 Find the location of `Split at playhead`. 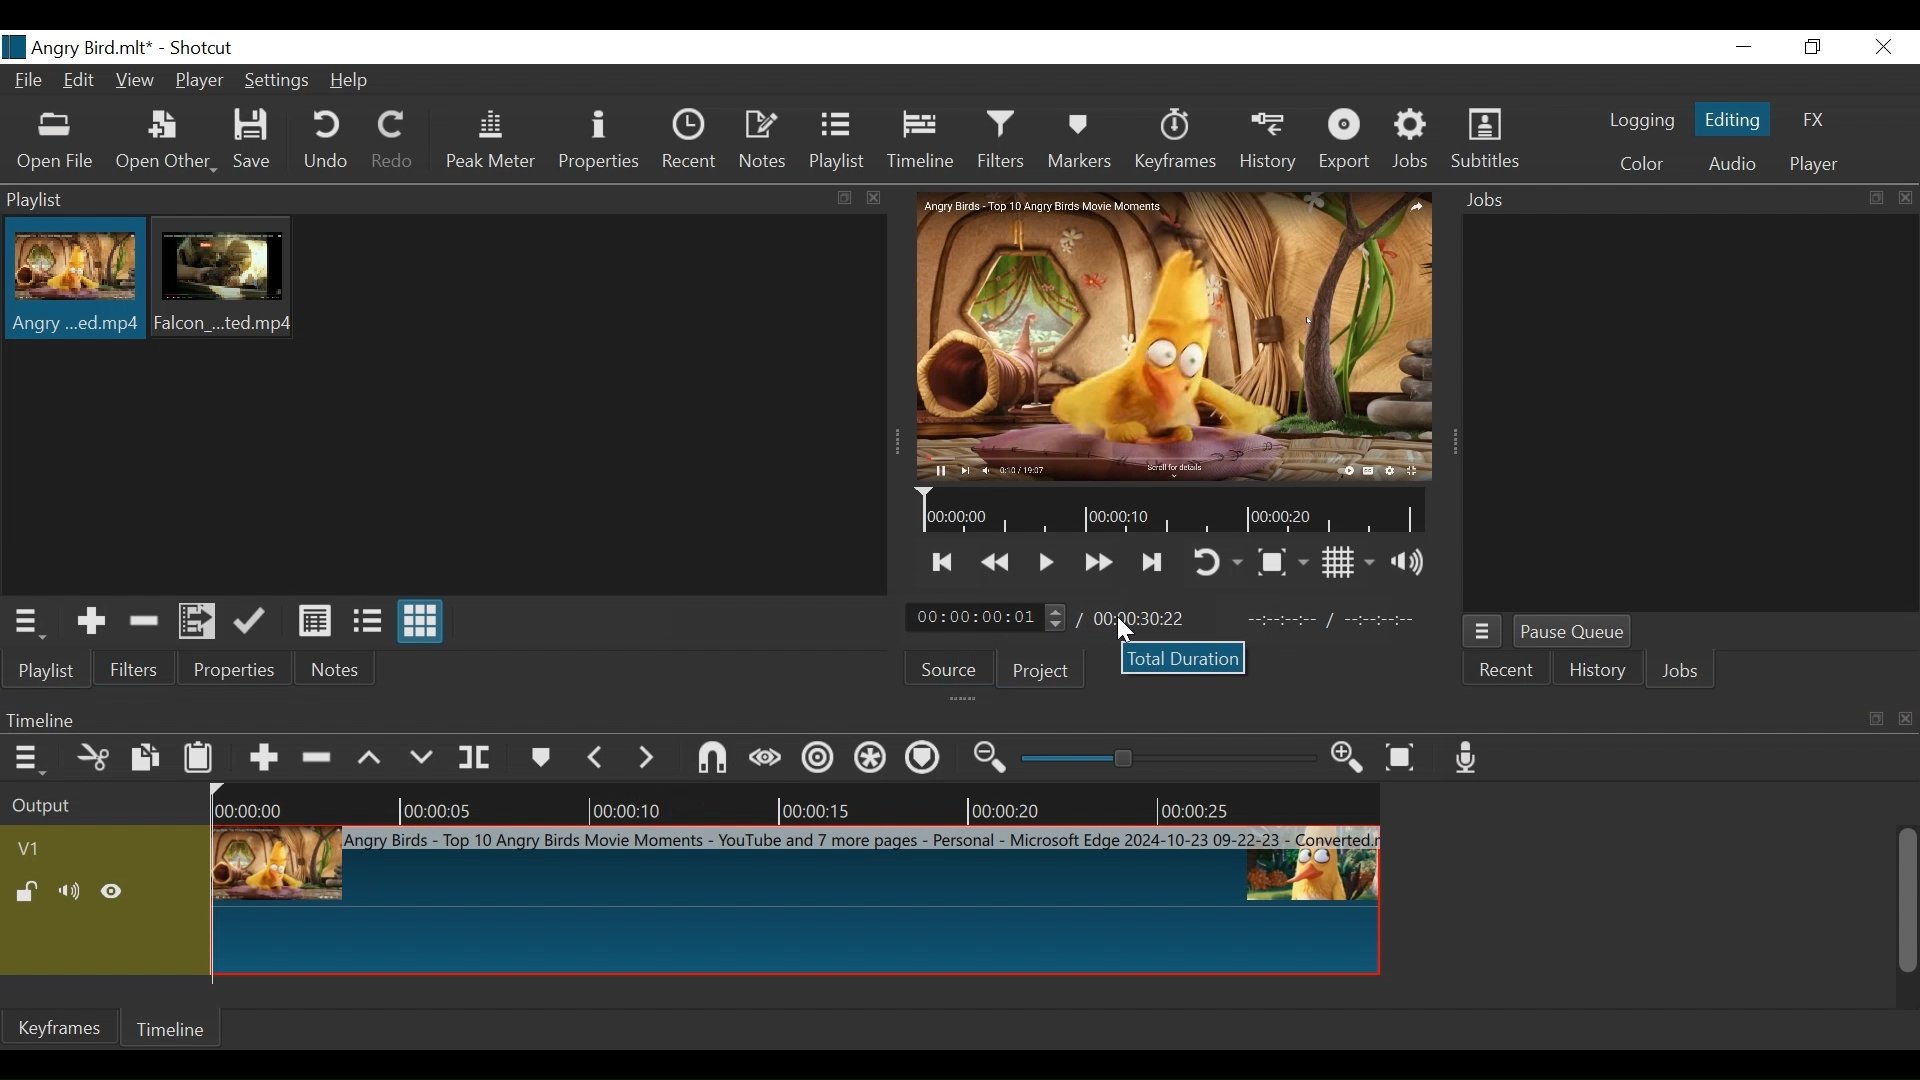

Split at playhead is located at coordinates (477, 756).